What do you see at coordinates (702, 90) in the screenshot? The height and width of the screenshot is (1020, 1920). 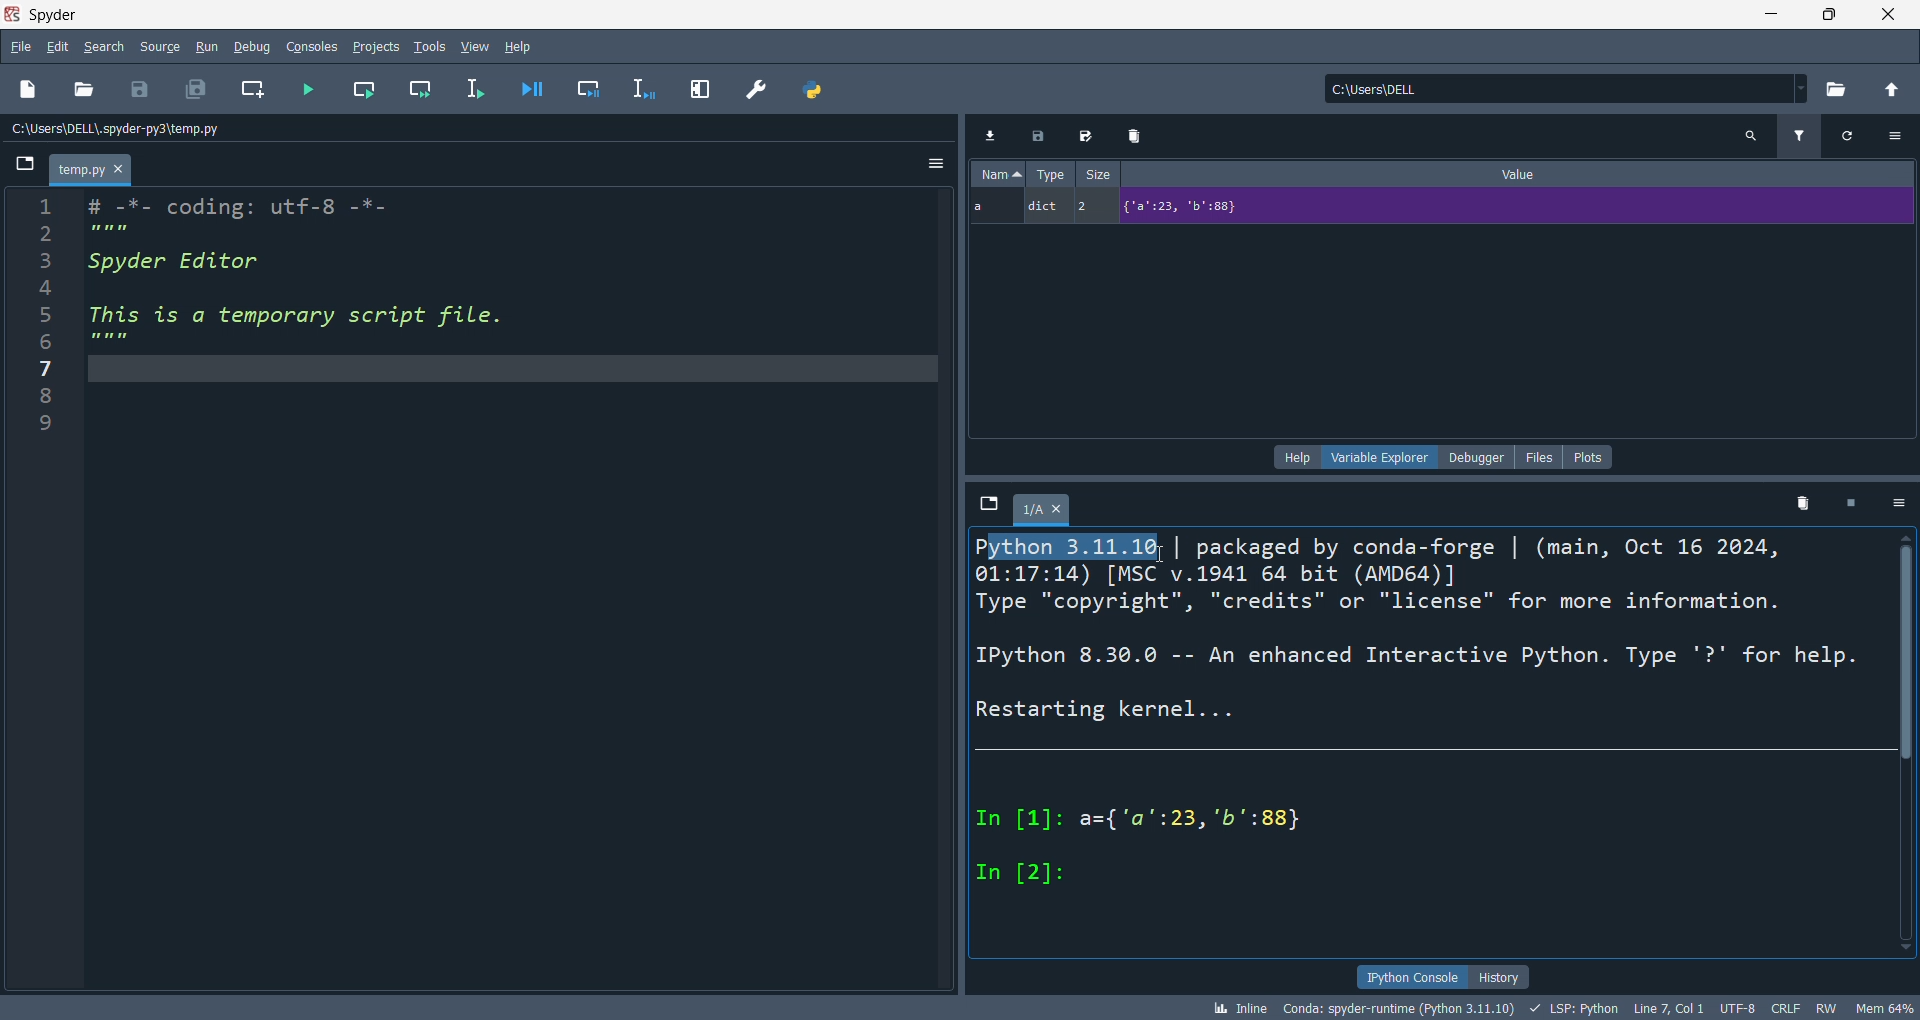 I see `expand pane` at bounding box center [702, 90].